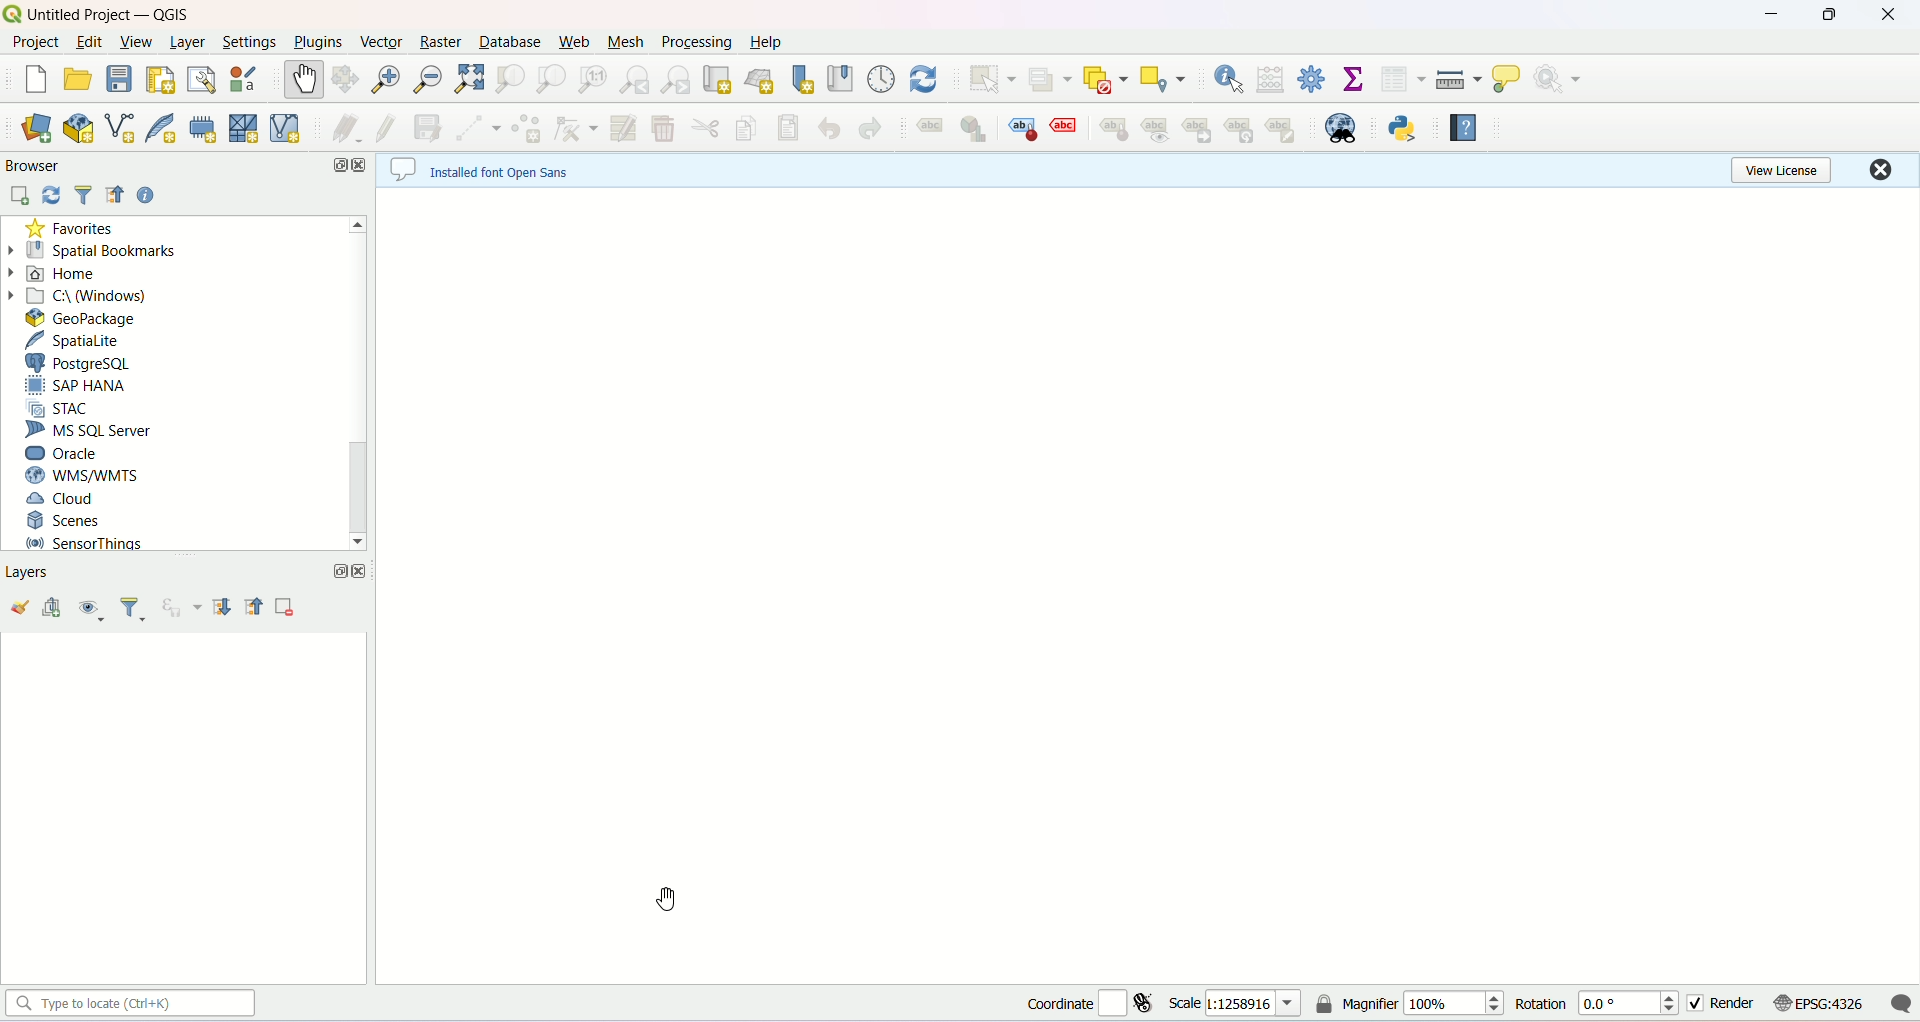  I want to click on open the layer, so click(20, 607).